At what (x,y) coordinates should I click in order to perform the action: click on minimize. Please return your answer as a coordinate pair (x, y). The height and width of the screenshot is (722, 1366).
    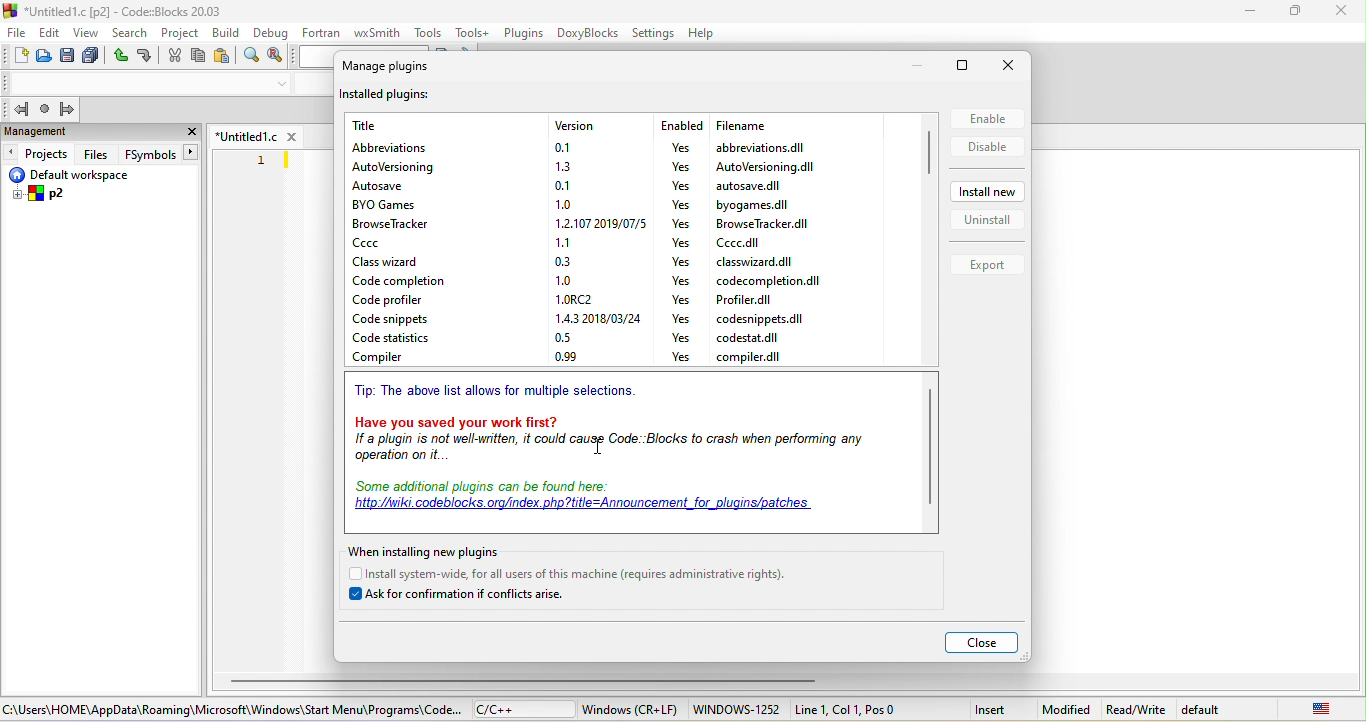
    Looking at the image, I should click on (1250, 14).